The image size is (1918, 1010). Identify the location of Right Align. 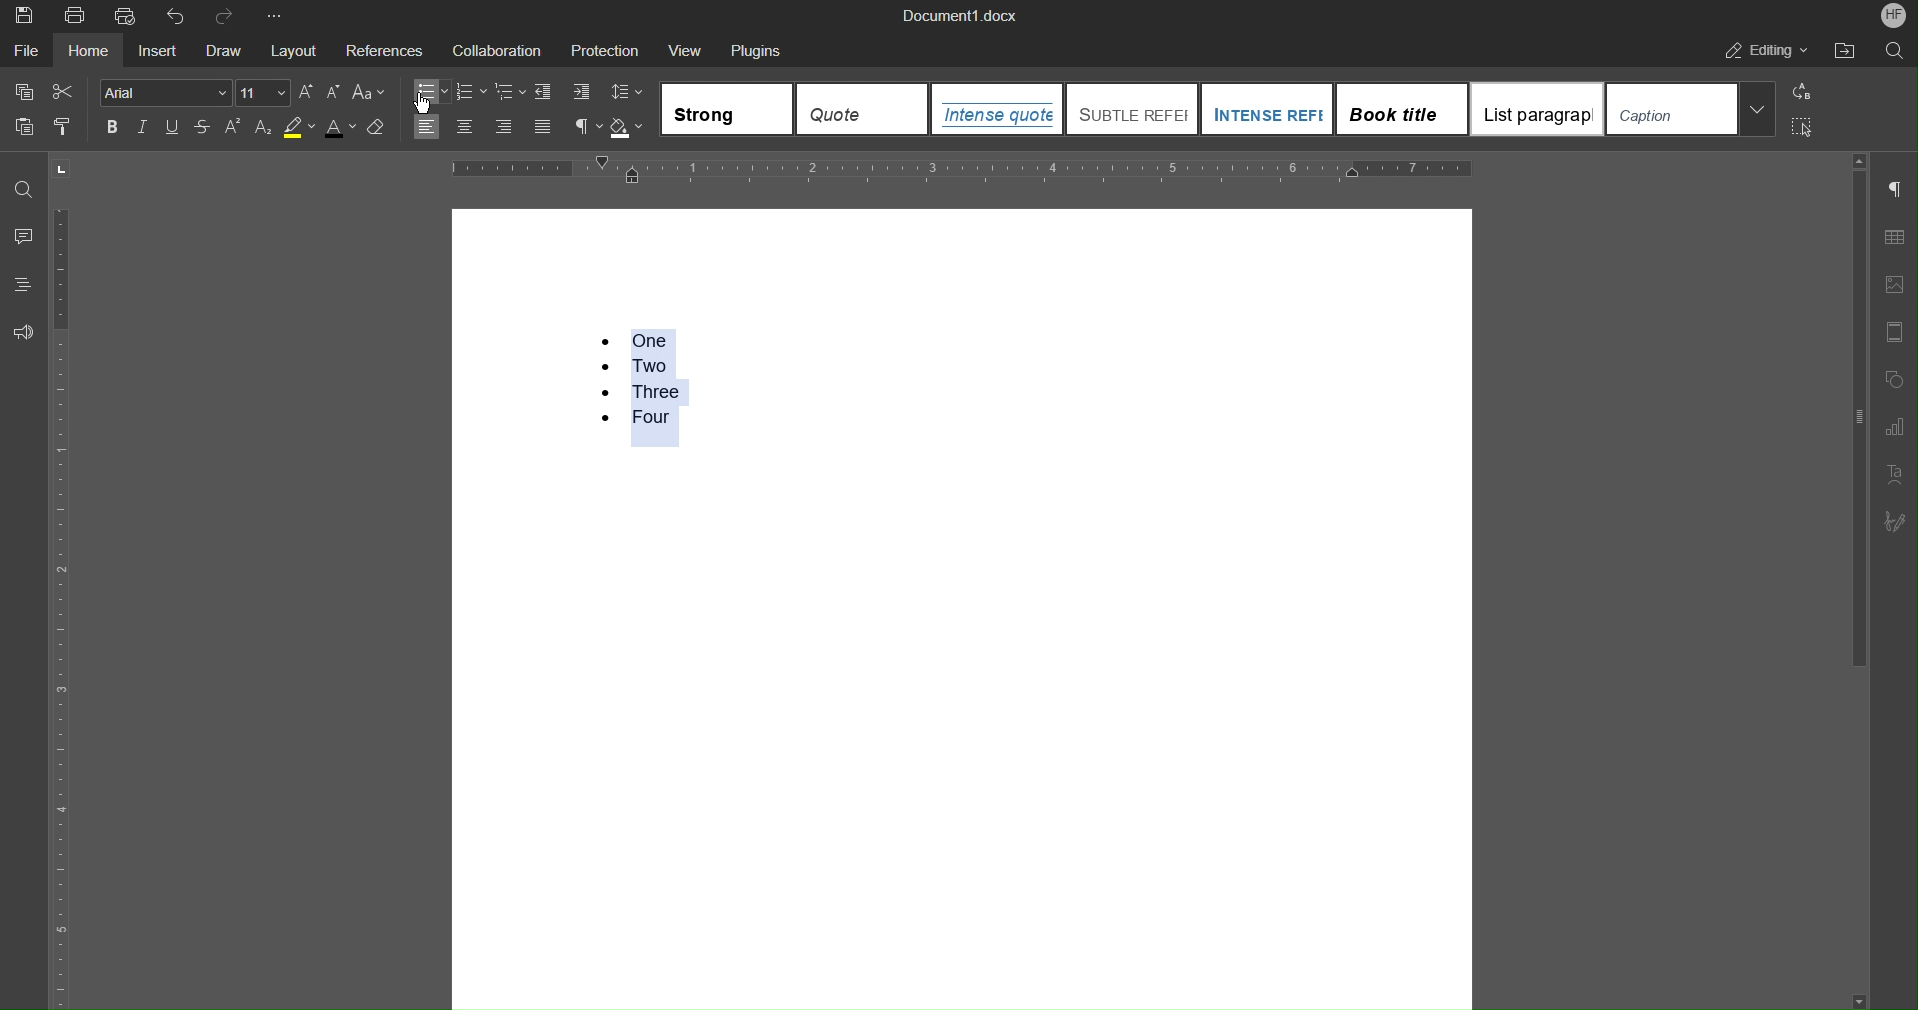
(503, 128).